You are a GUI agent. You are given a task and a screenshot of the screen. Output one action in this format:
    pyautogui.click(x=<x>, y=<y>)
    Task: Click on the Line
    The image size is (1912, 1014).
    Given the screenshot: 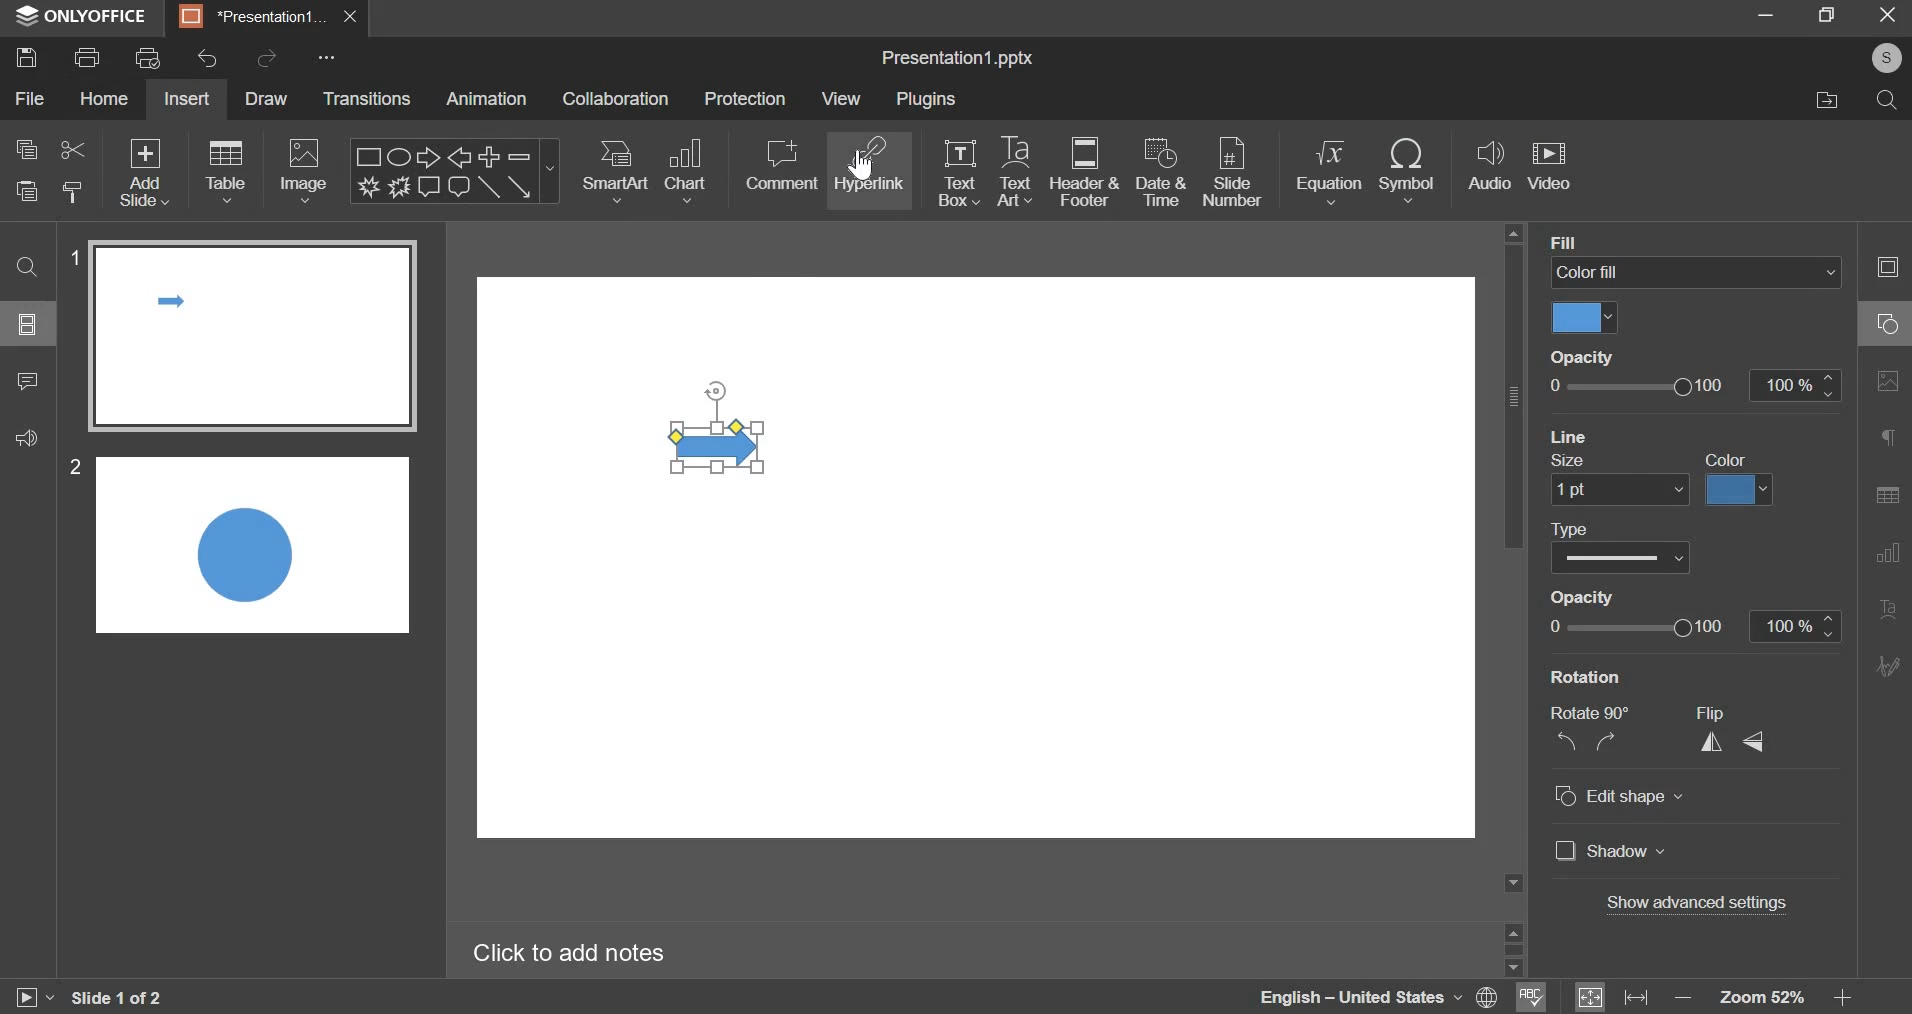 What is the action you would take?
    pyautogui.click(x=488, y=187)
    